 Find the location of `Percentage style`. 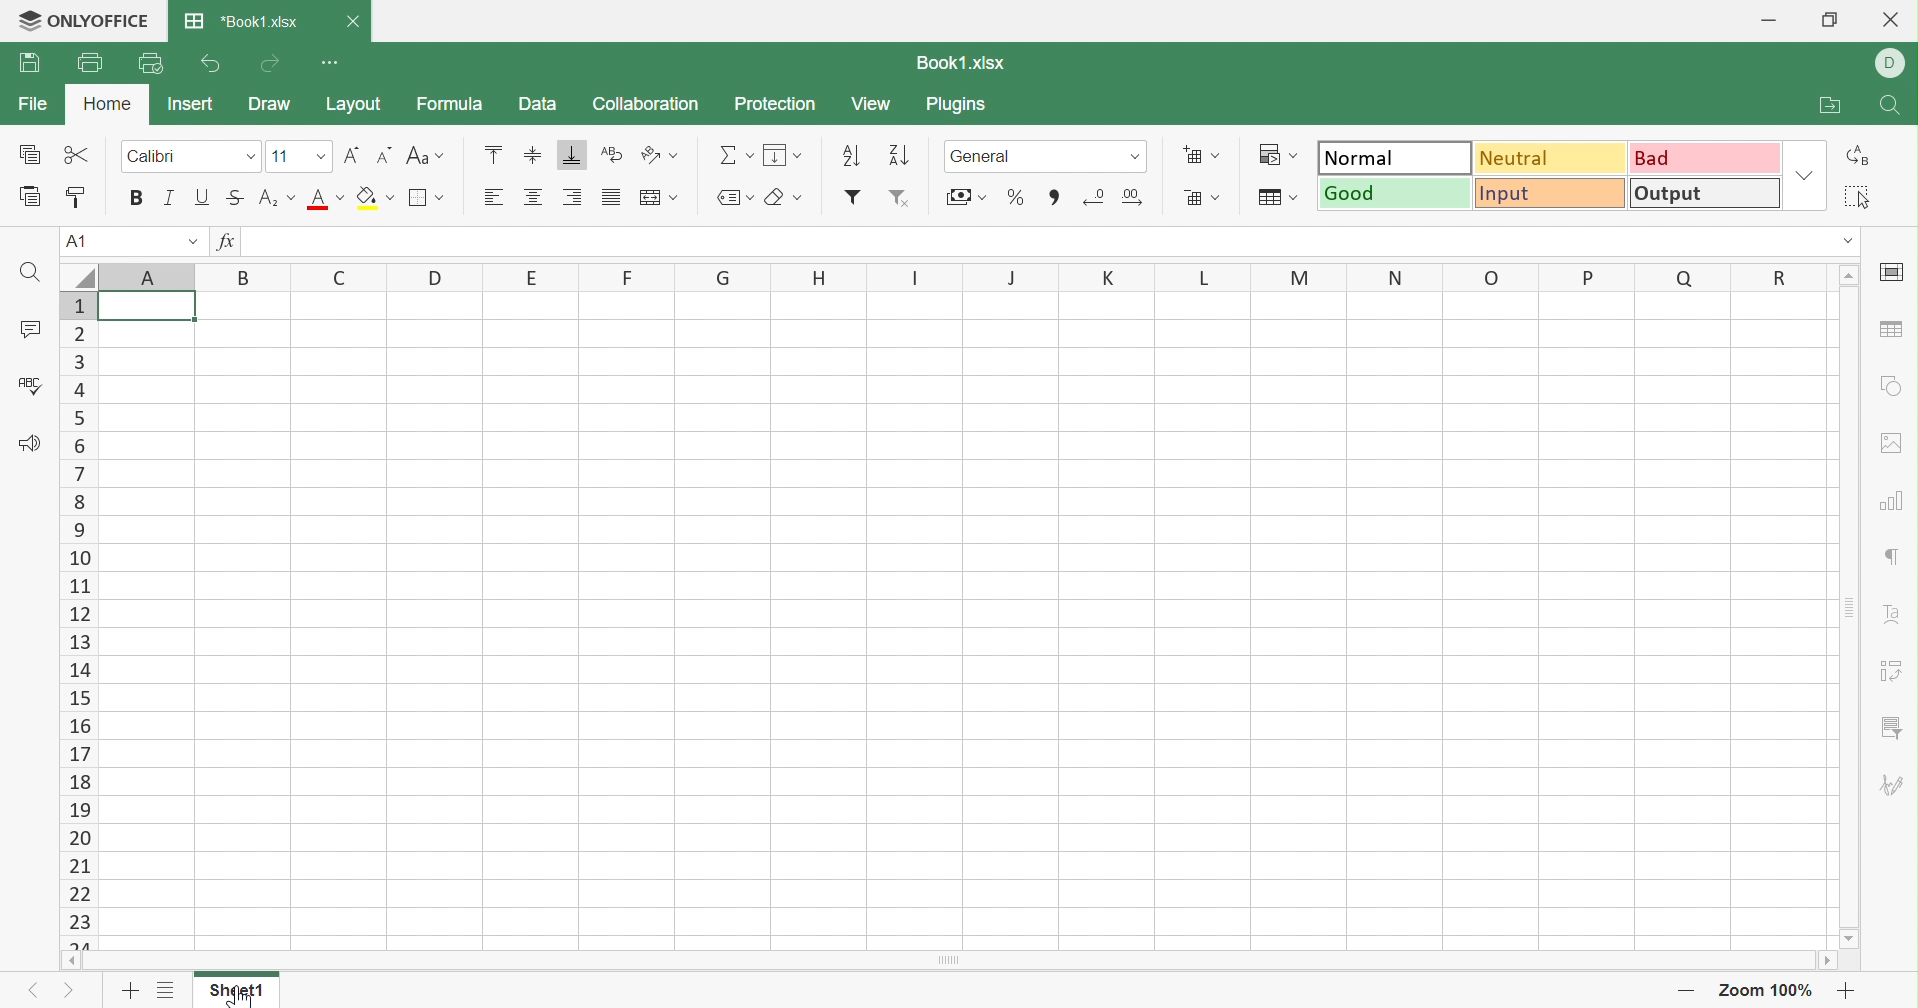

Percentage style is located at coordinates (1018, 198).